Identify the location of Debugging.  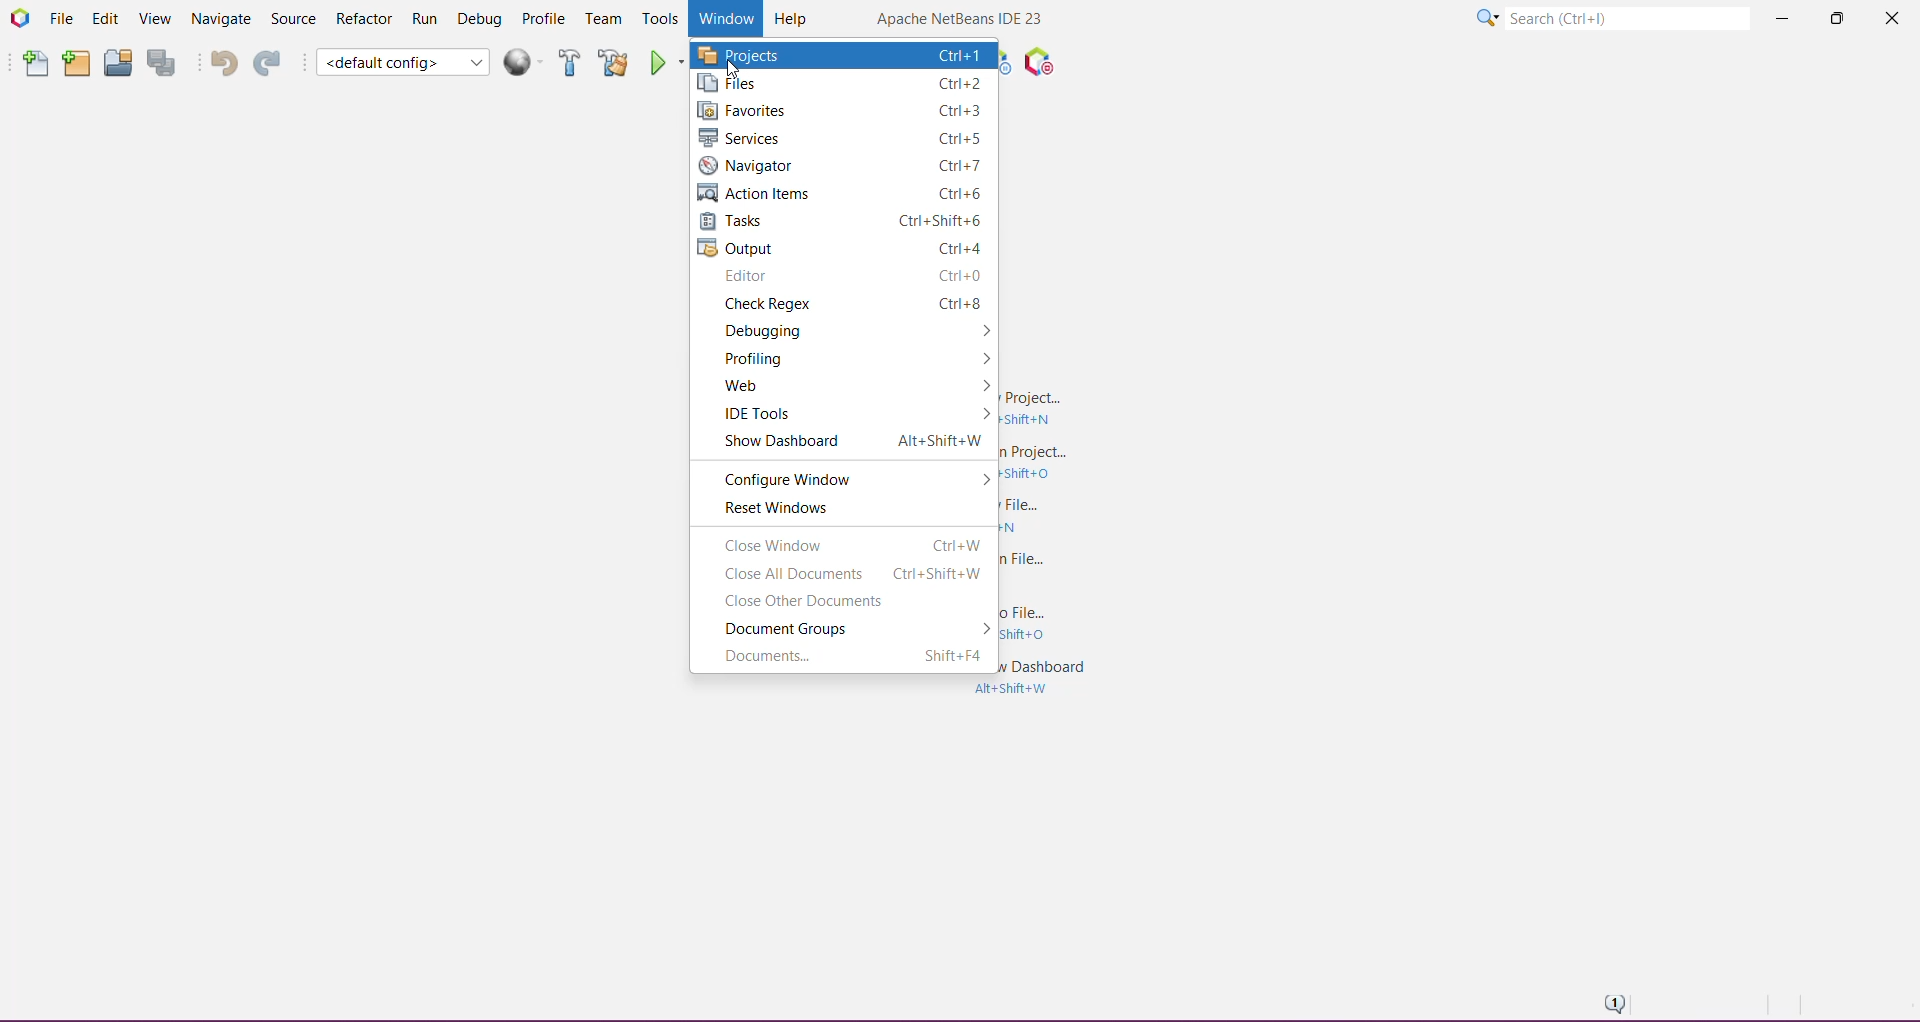
(807, 331).